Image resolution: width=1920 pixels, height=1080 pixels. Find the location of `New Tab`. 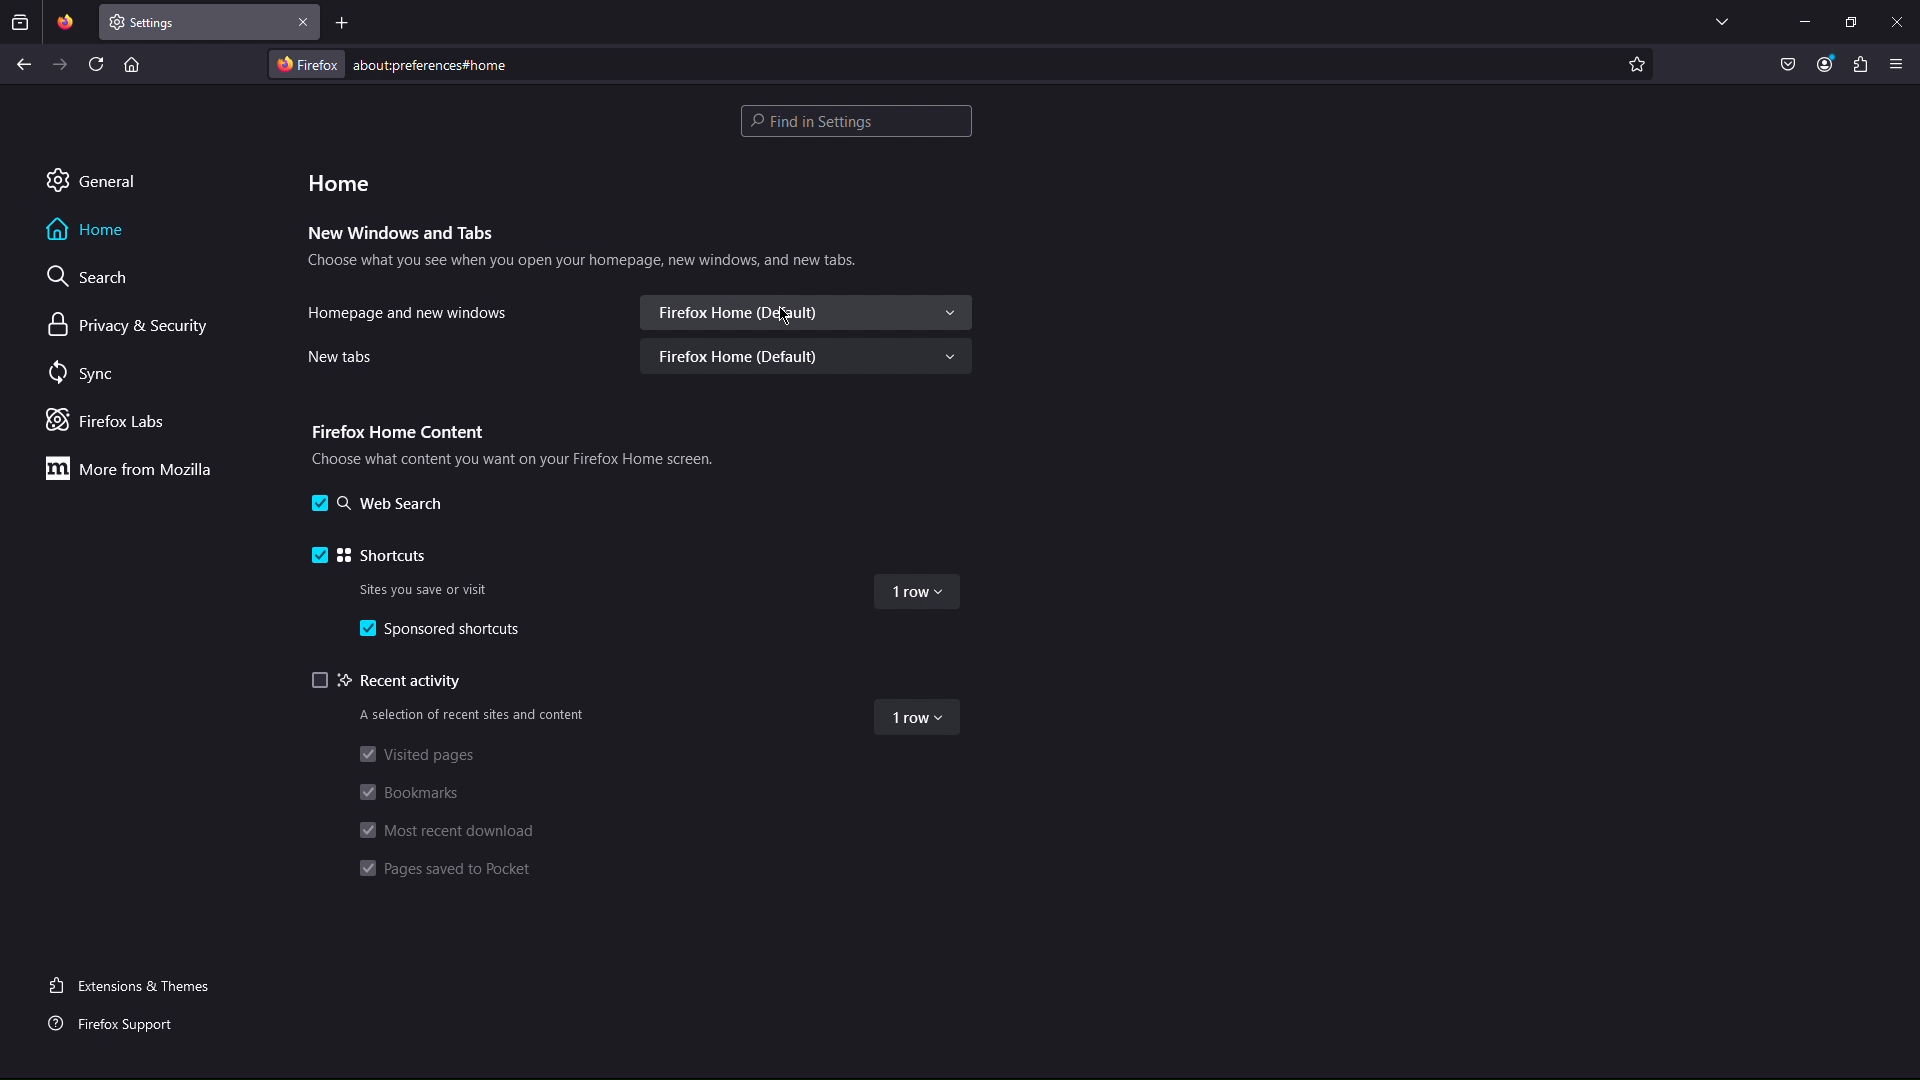

New Tab is located at coordinates (195, 22).